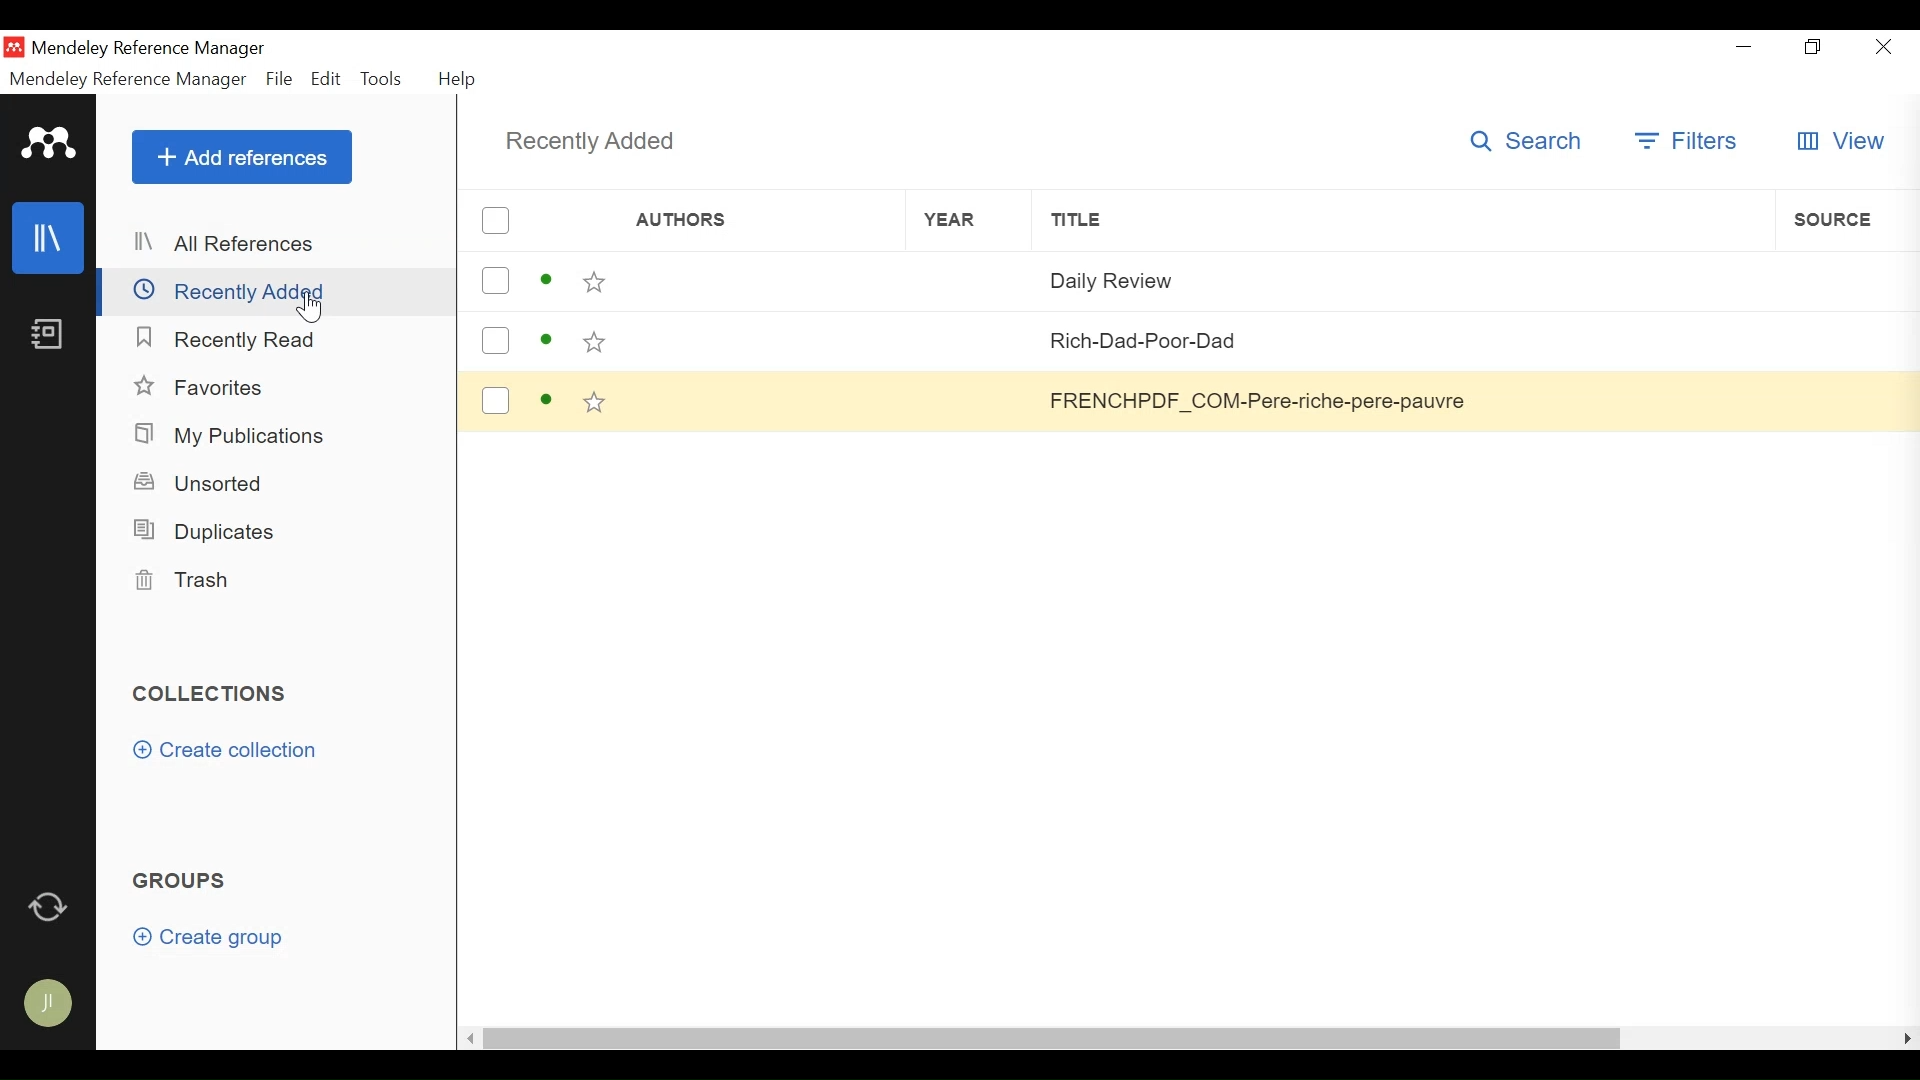 This screenshot has width=1920, height=1080. What do you see at coordinates (1840, 142) in the screenshot?
I see `View` at bounding box center [1840, 142].